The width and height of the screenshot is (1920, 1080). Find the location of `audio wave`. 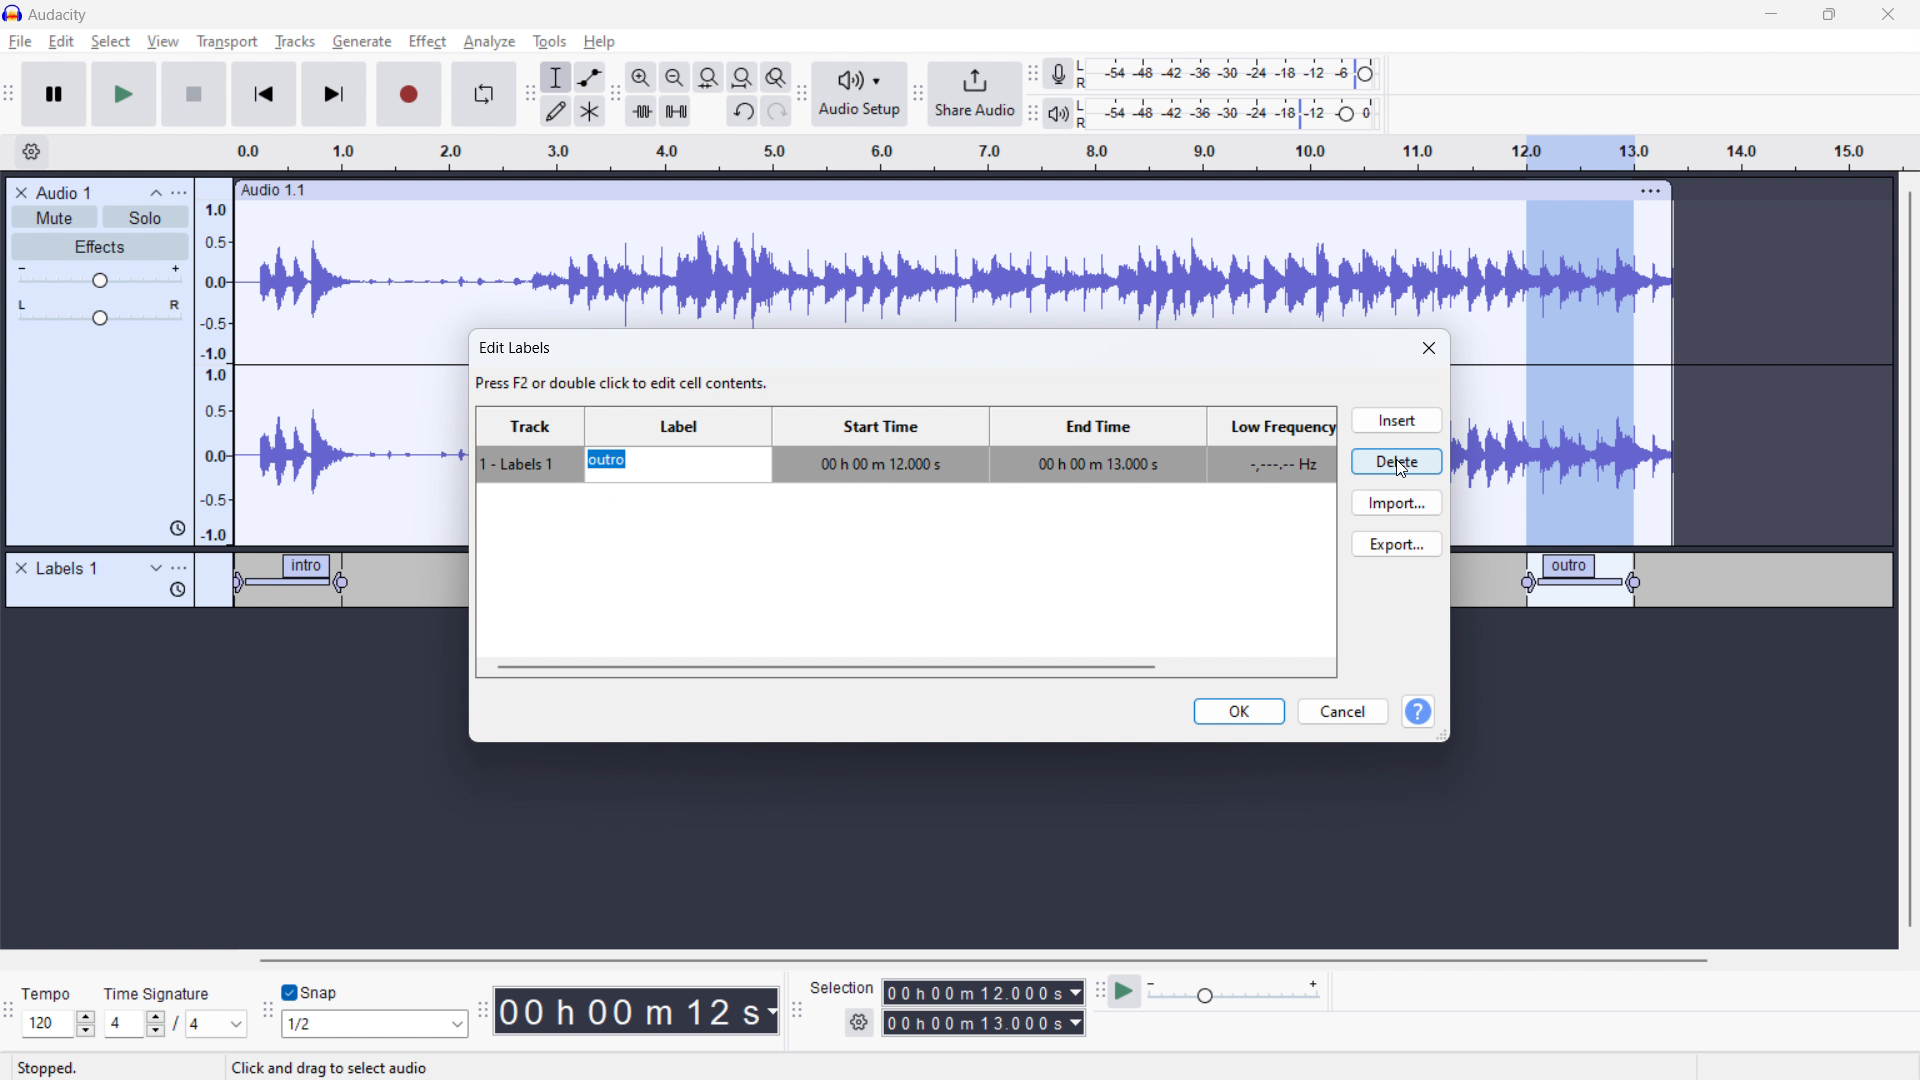

audio wave is located at coordinates (354, 438).